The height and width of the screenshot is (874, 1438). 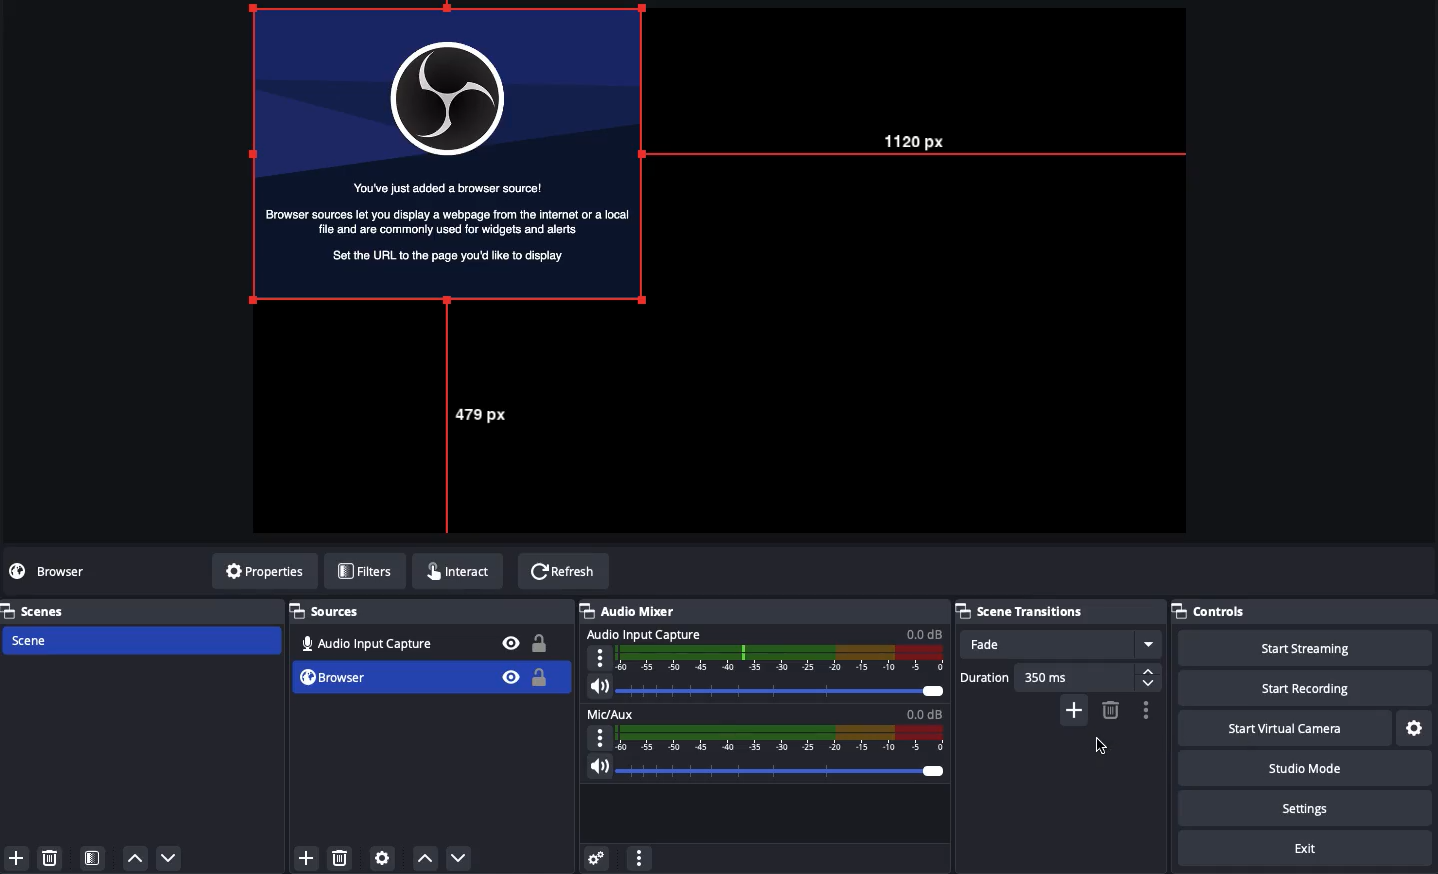 What do you see at coordinates (1060, 611) in the screenshot?
I see `Scene transitions` at bounding box center [1060, 611].